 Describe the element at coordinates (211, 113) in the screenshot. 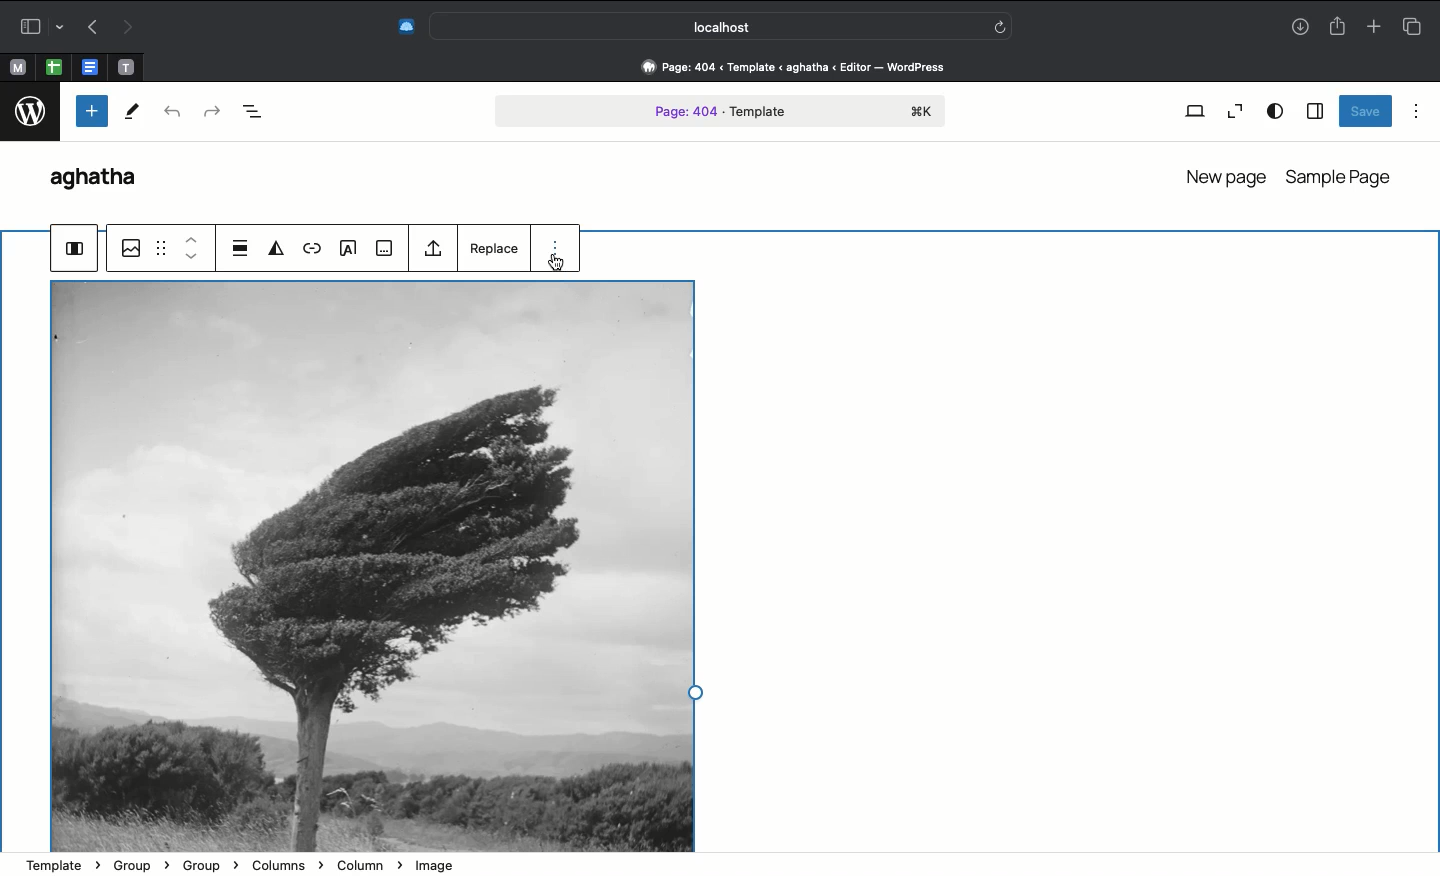

I see `Redo` at that location.